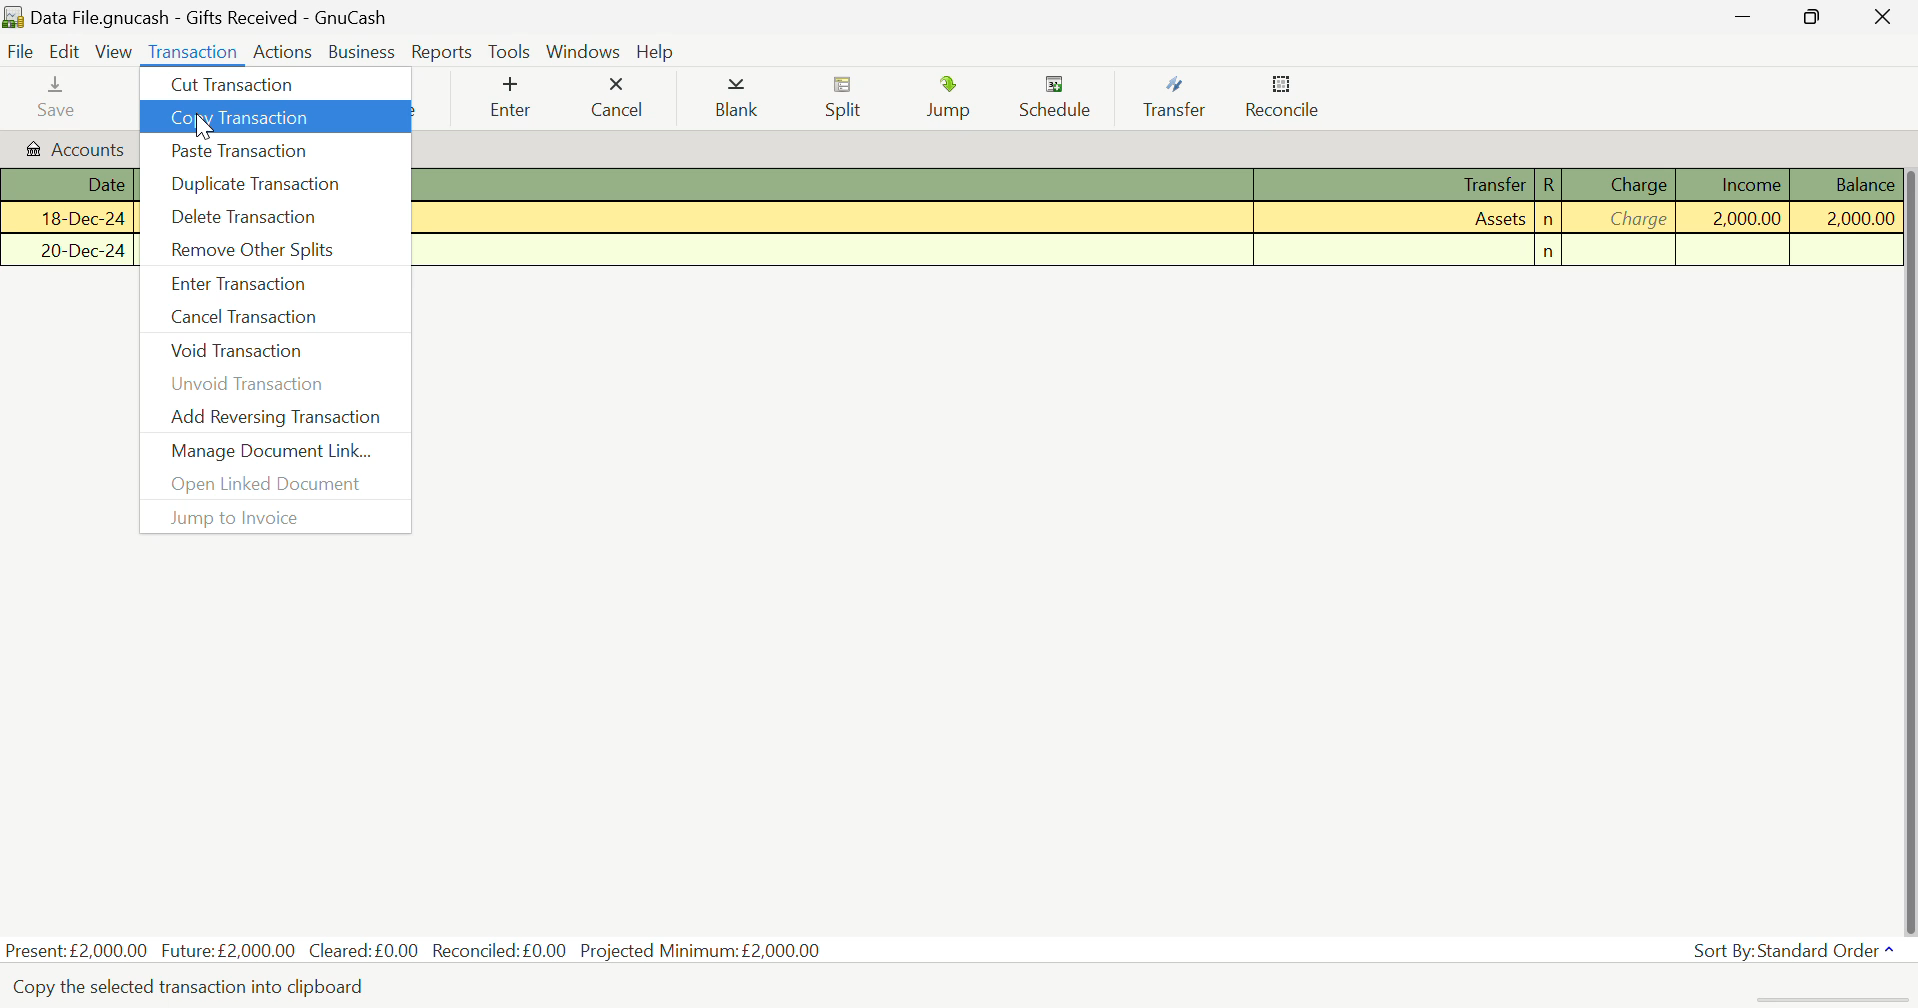 The height and width of the screenshot is (1008, 1918). Describe the element at coordinates (282, 51) in the screenshot. I see `Actions` at that location.